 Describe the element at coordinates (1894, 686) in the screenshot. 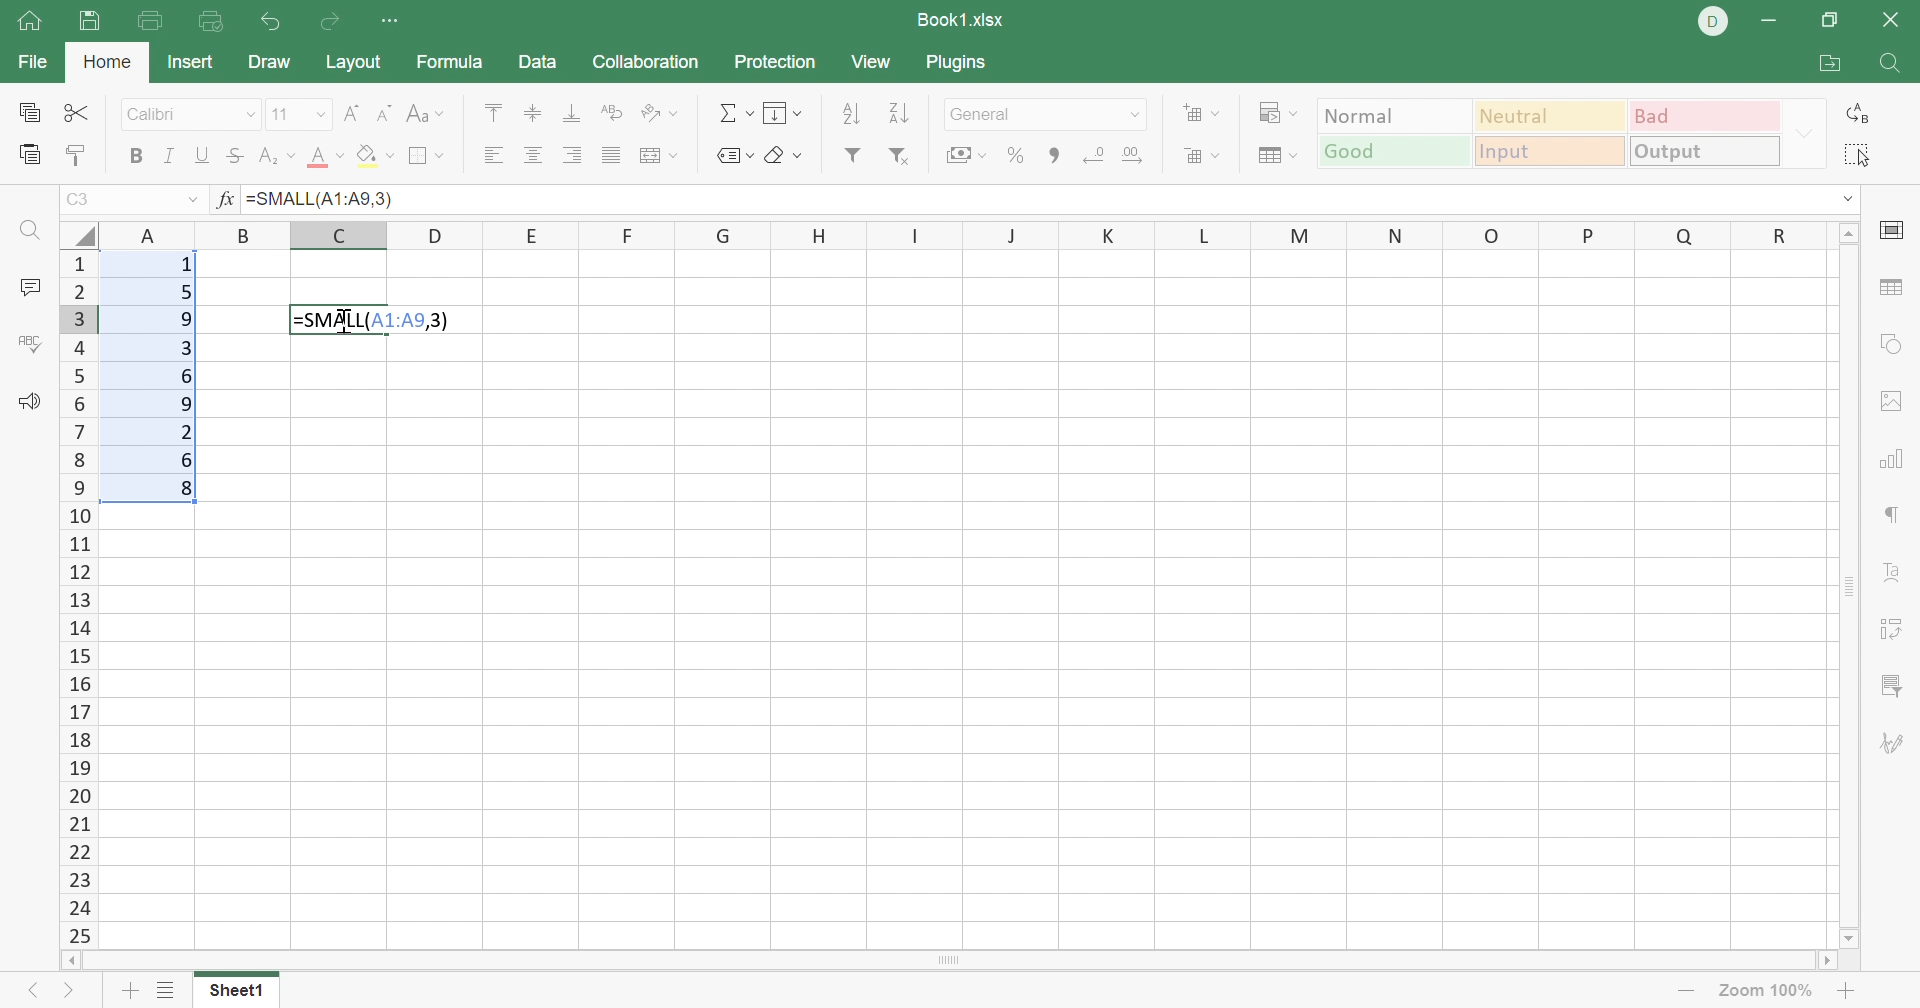

I see `Slicer settings` at that location.